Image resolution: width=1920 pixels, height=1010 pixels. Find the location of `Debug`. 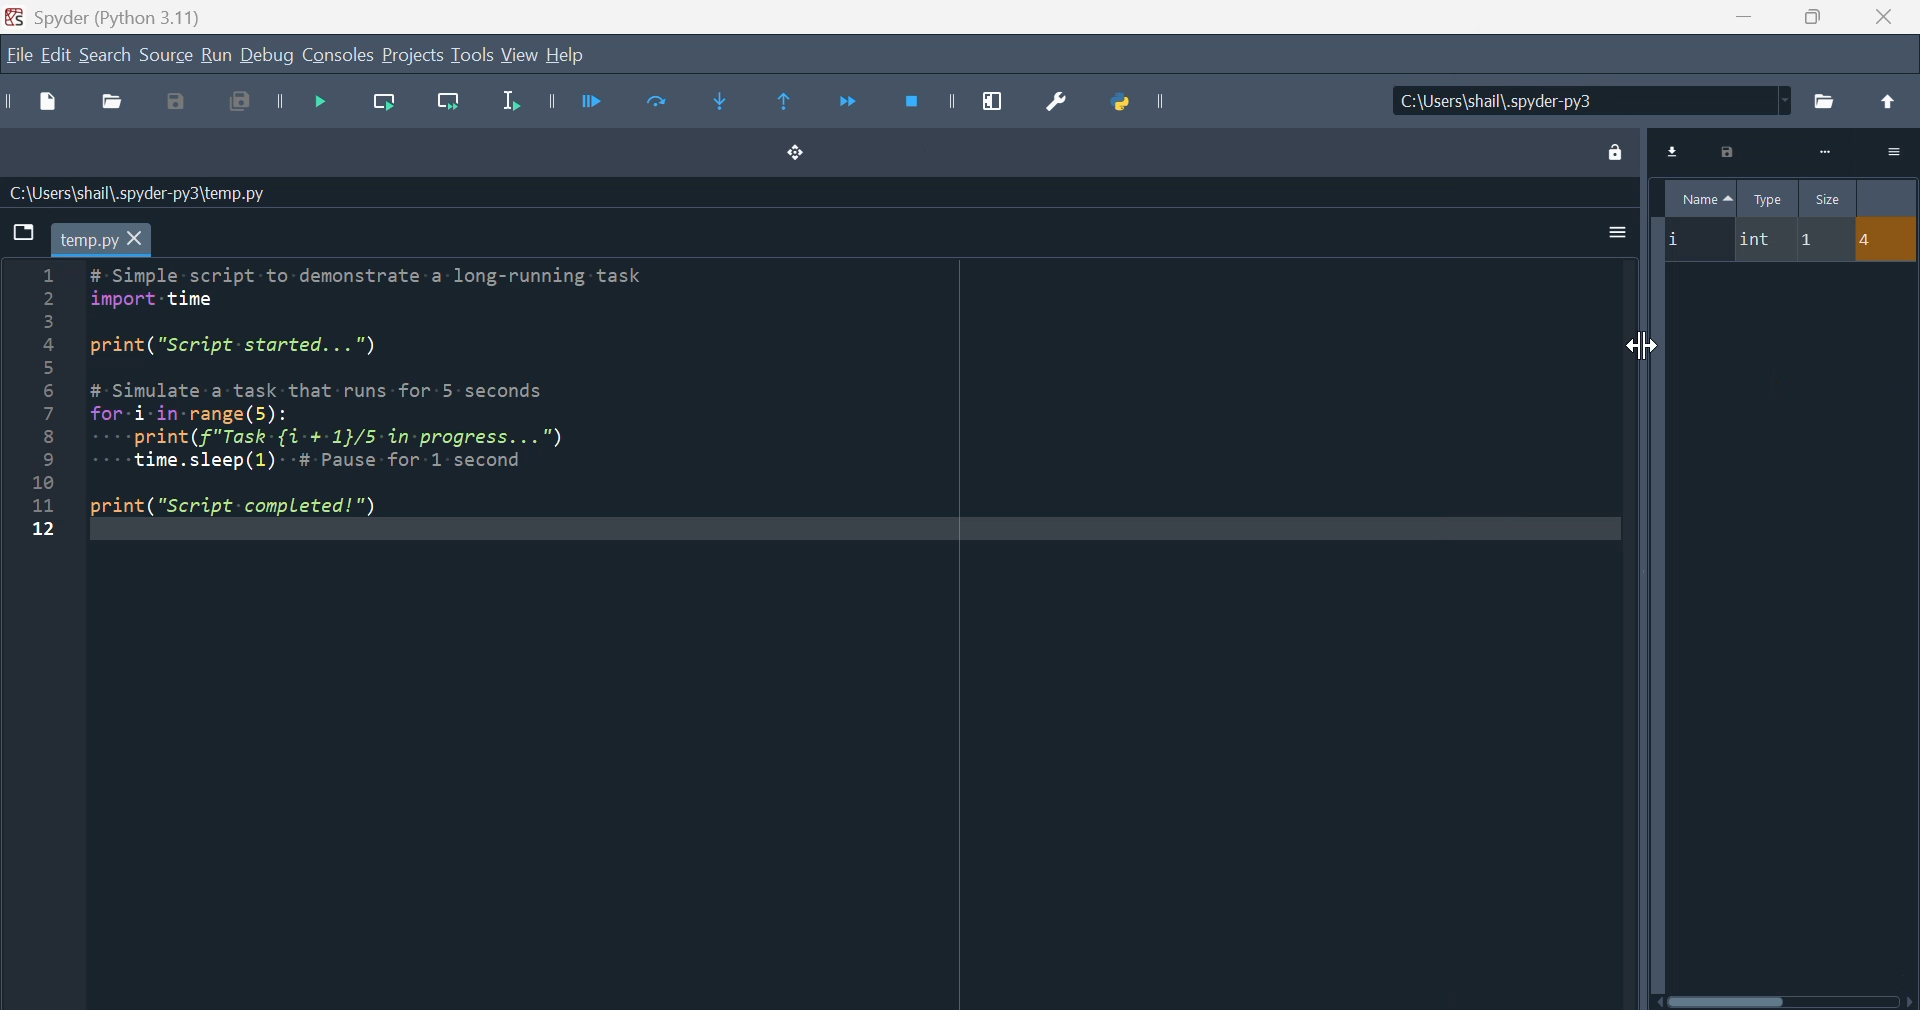

Debug is located at coordinates (267, 56).